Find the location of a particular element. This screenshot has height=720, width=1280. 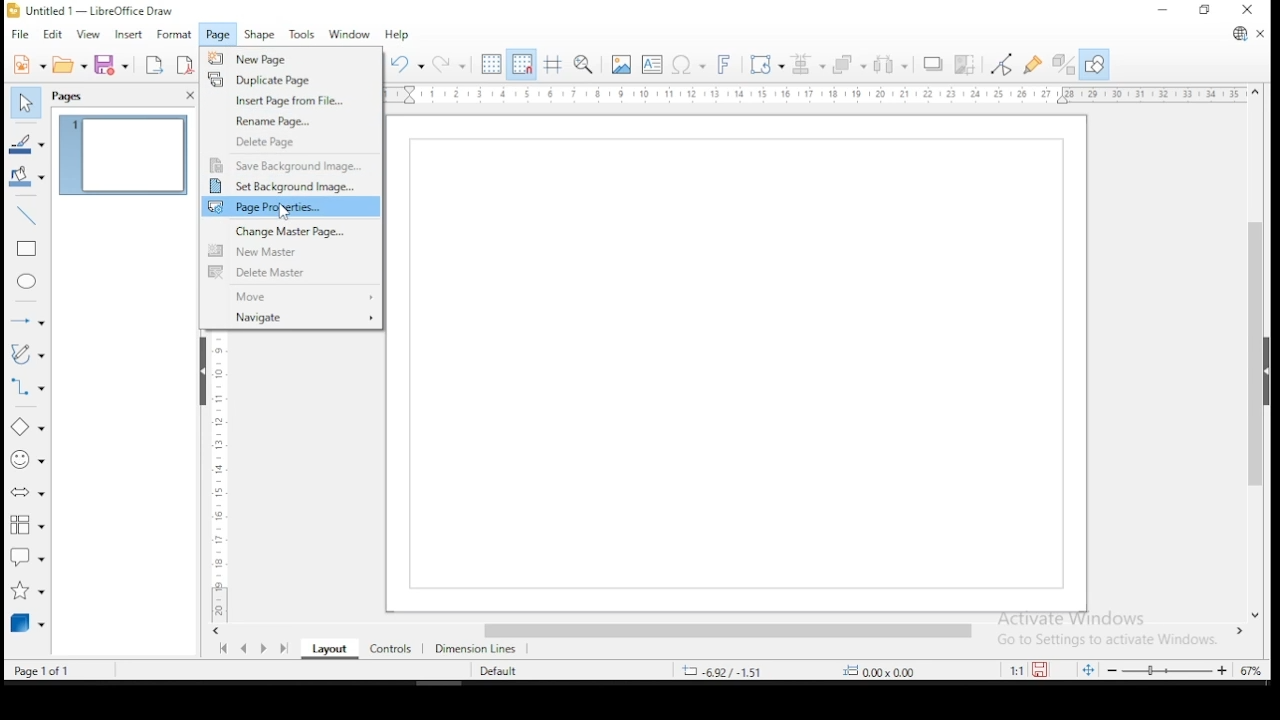

new is located at coordinates (25, 63).